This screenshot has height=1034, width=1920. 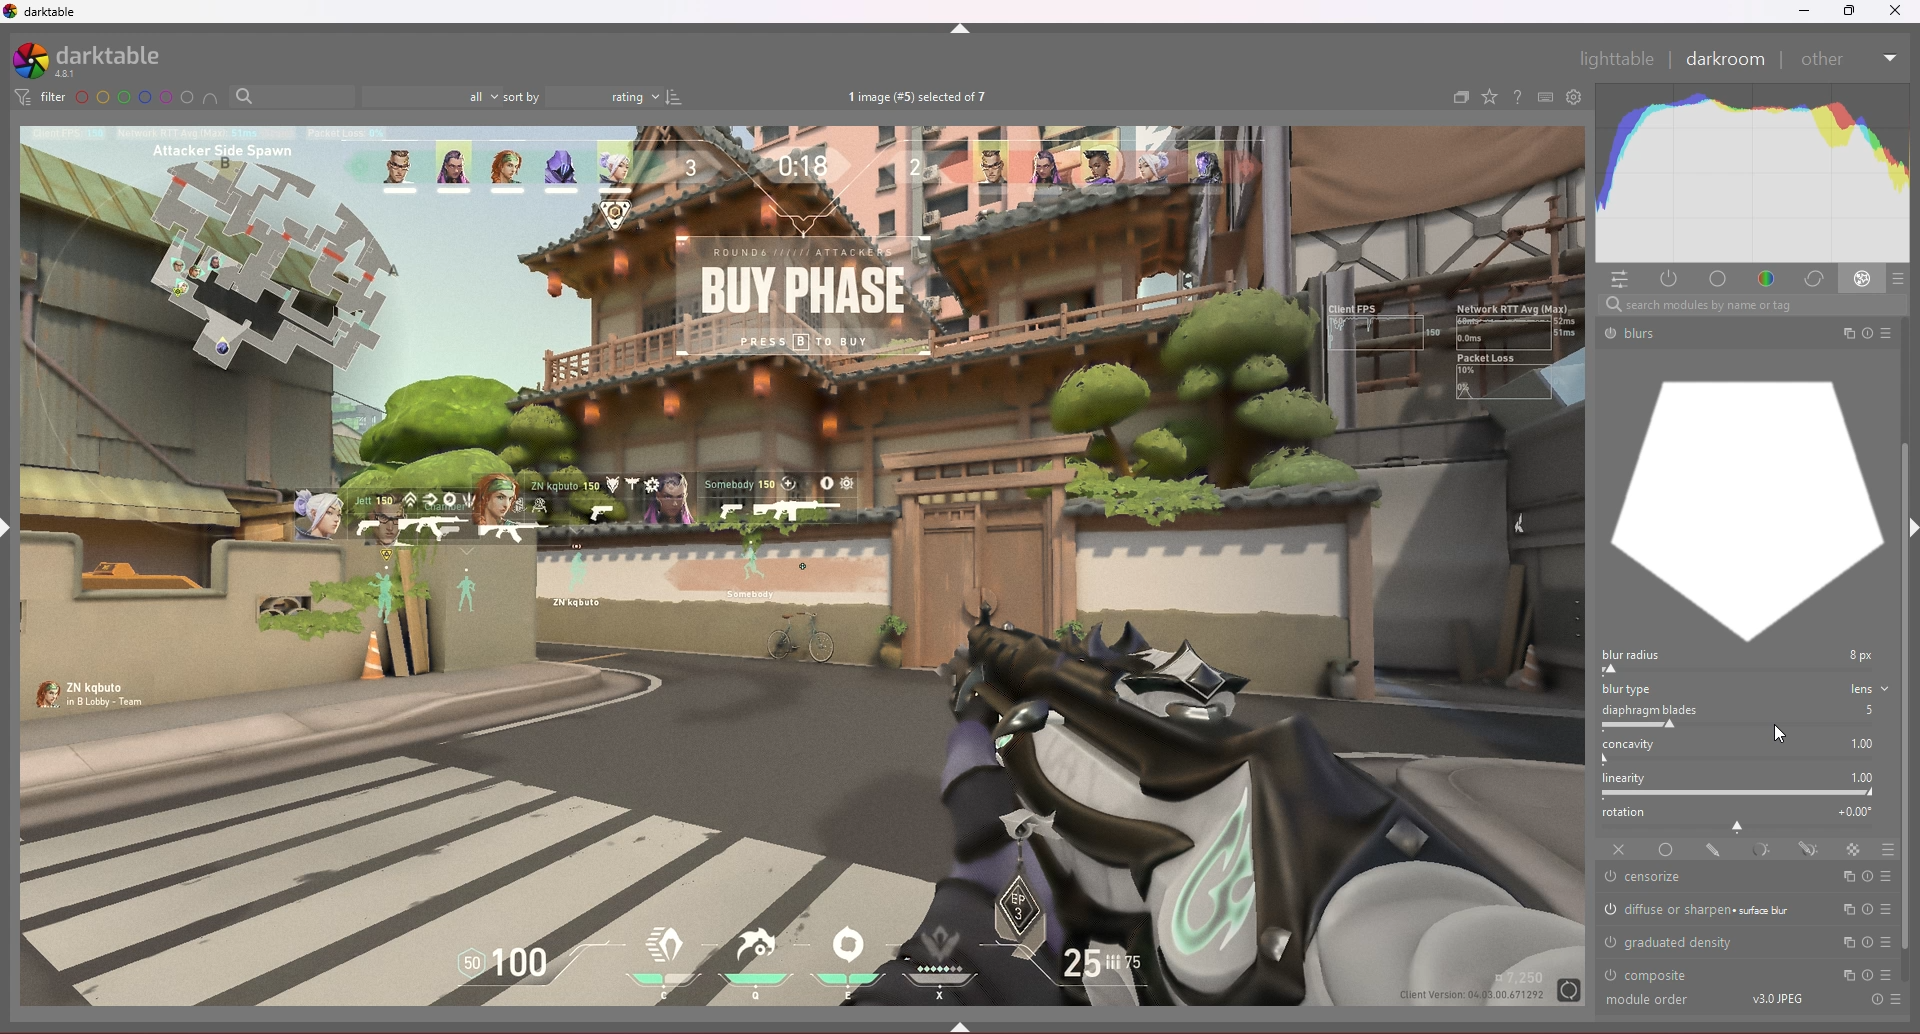 I want to click on multi instances actions, so click(x=1845, y=877).